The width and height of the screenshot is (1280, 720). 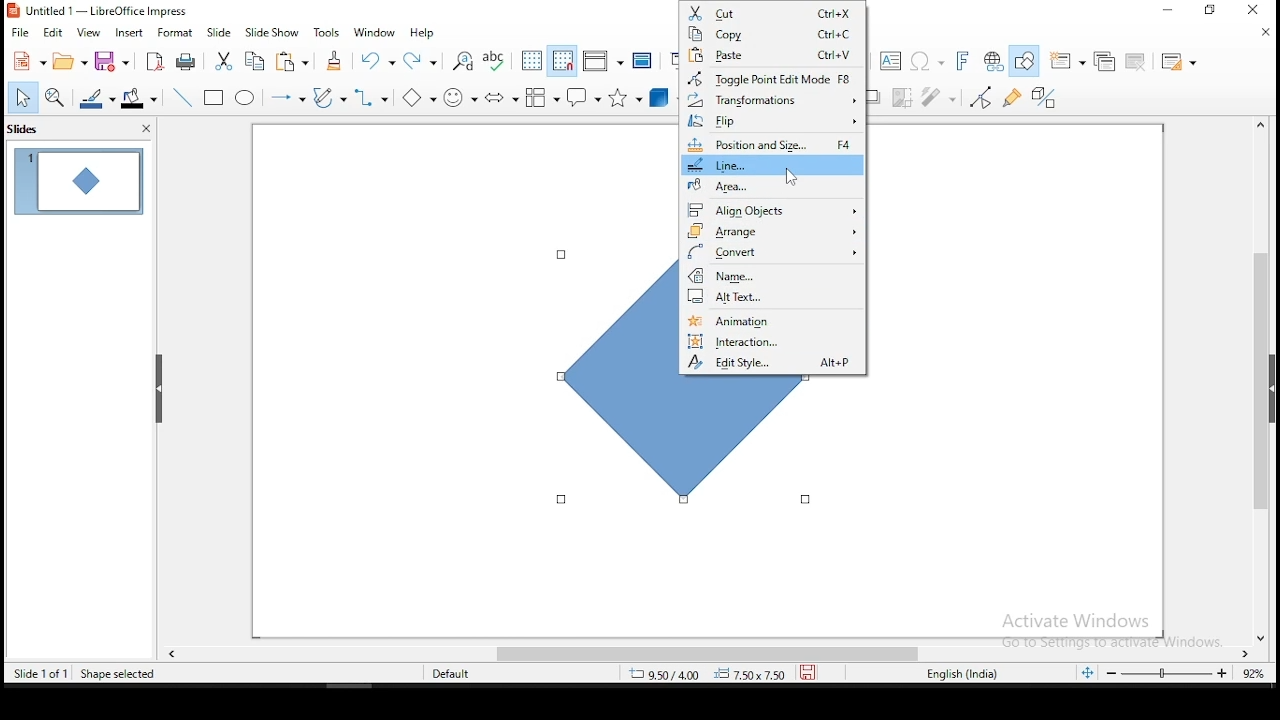 What do you see at coordinates (893, 60) in the screenshot?
I see `text box` at bounding box center [893, 60].